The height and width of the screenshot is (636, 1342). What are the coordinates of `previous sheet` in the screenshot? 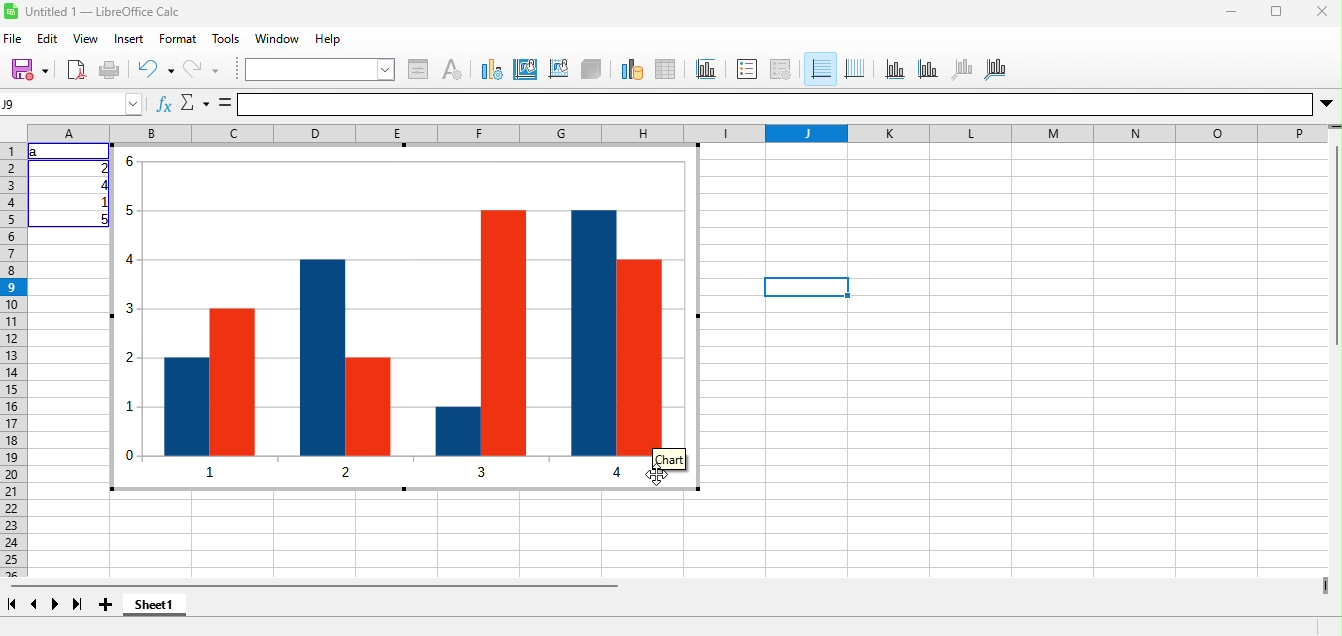 It's located at (34, 605).